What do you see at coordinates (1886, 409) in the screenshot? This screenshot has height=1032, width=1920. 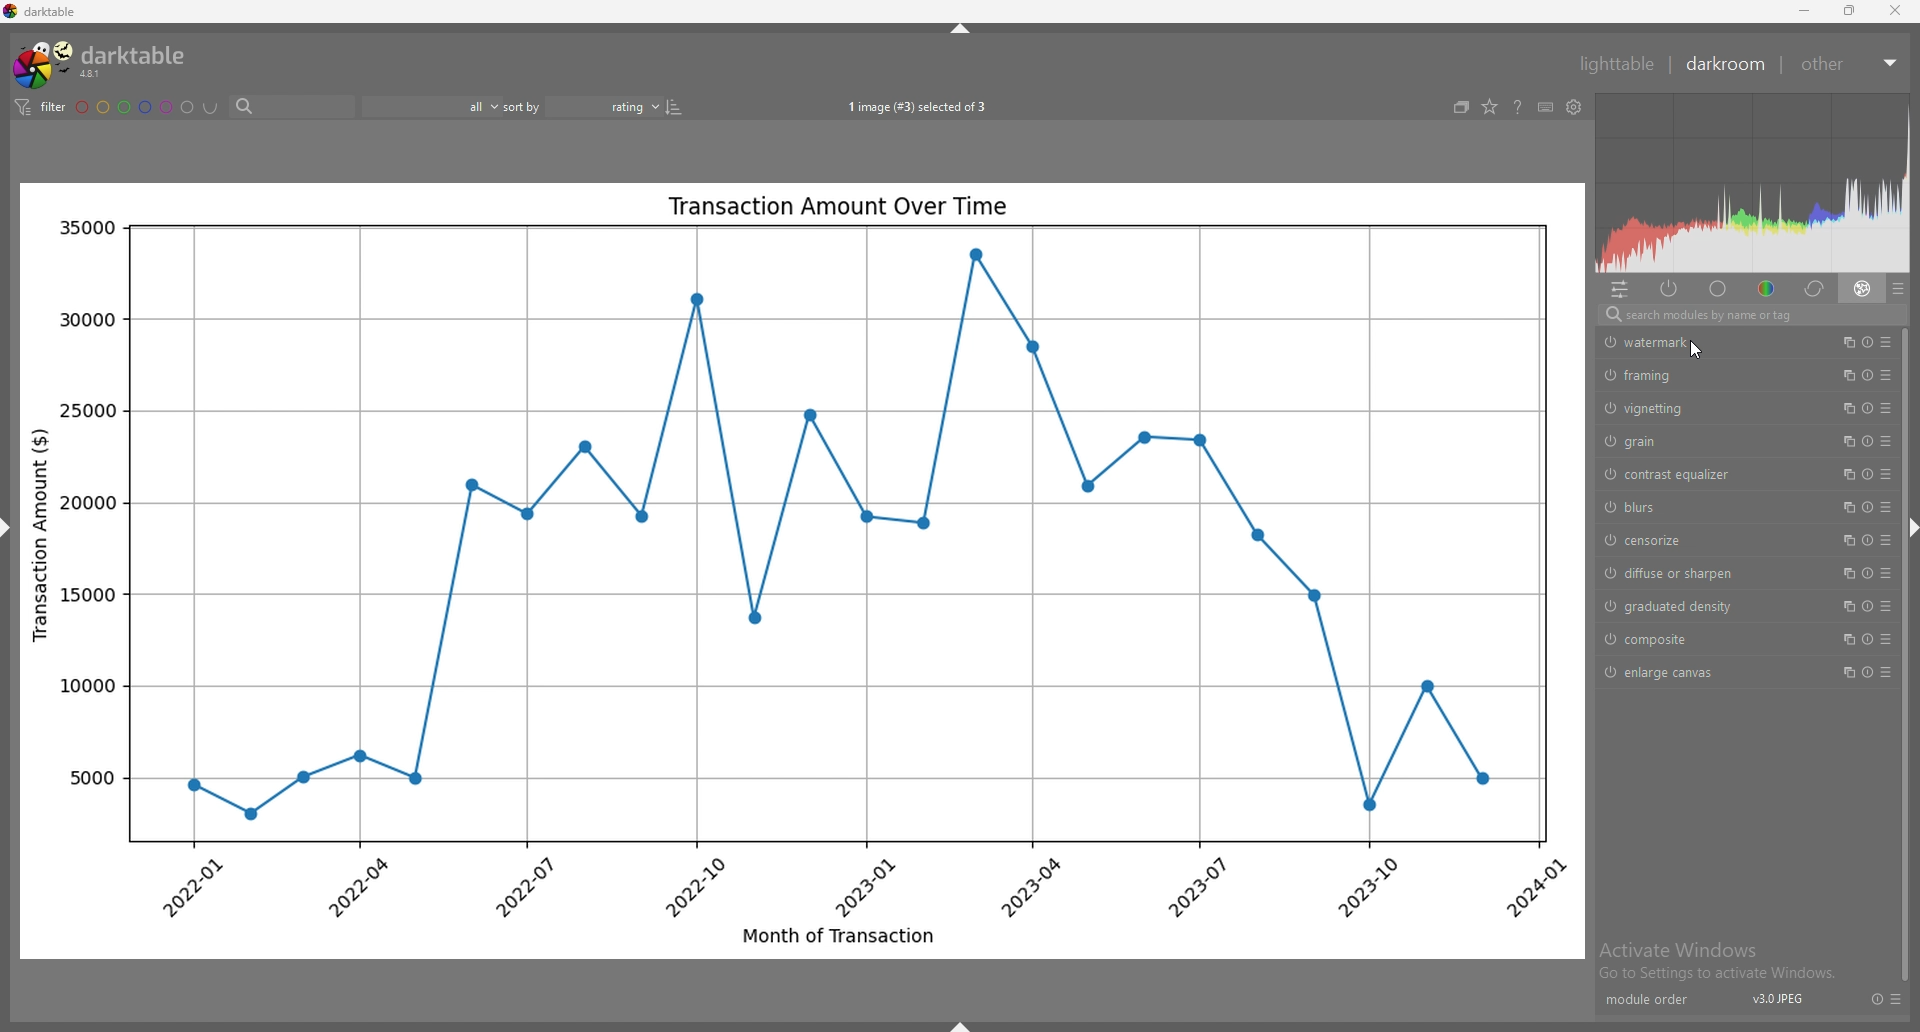 I see `presets` at bounding box center [1886, 409].